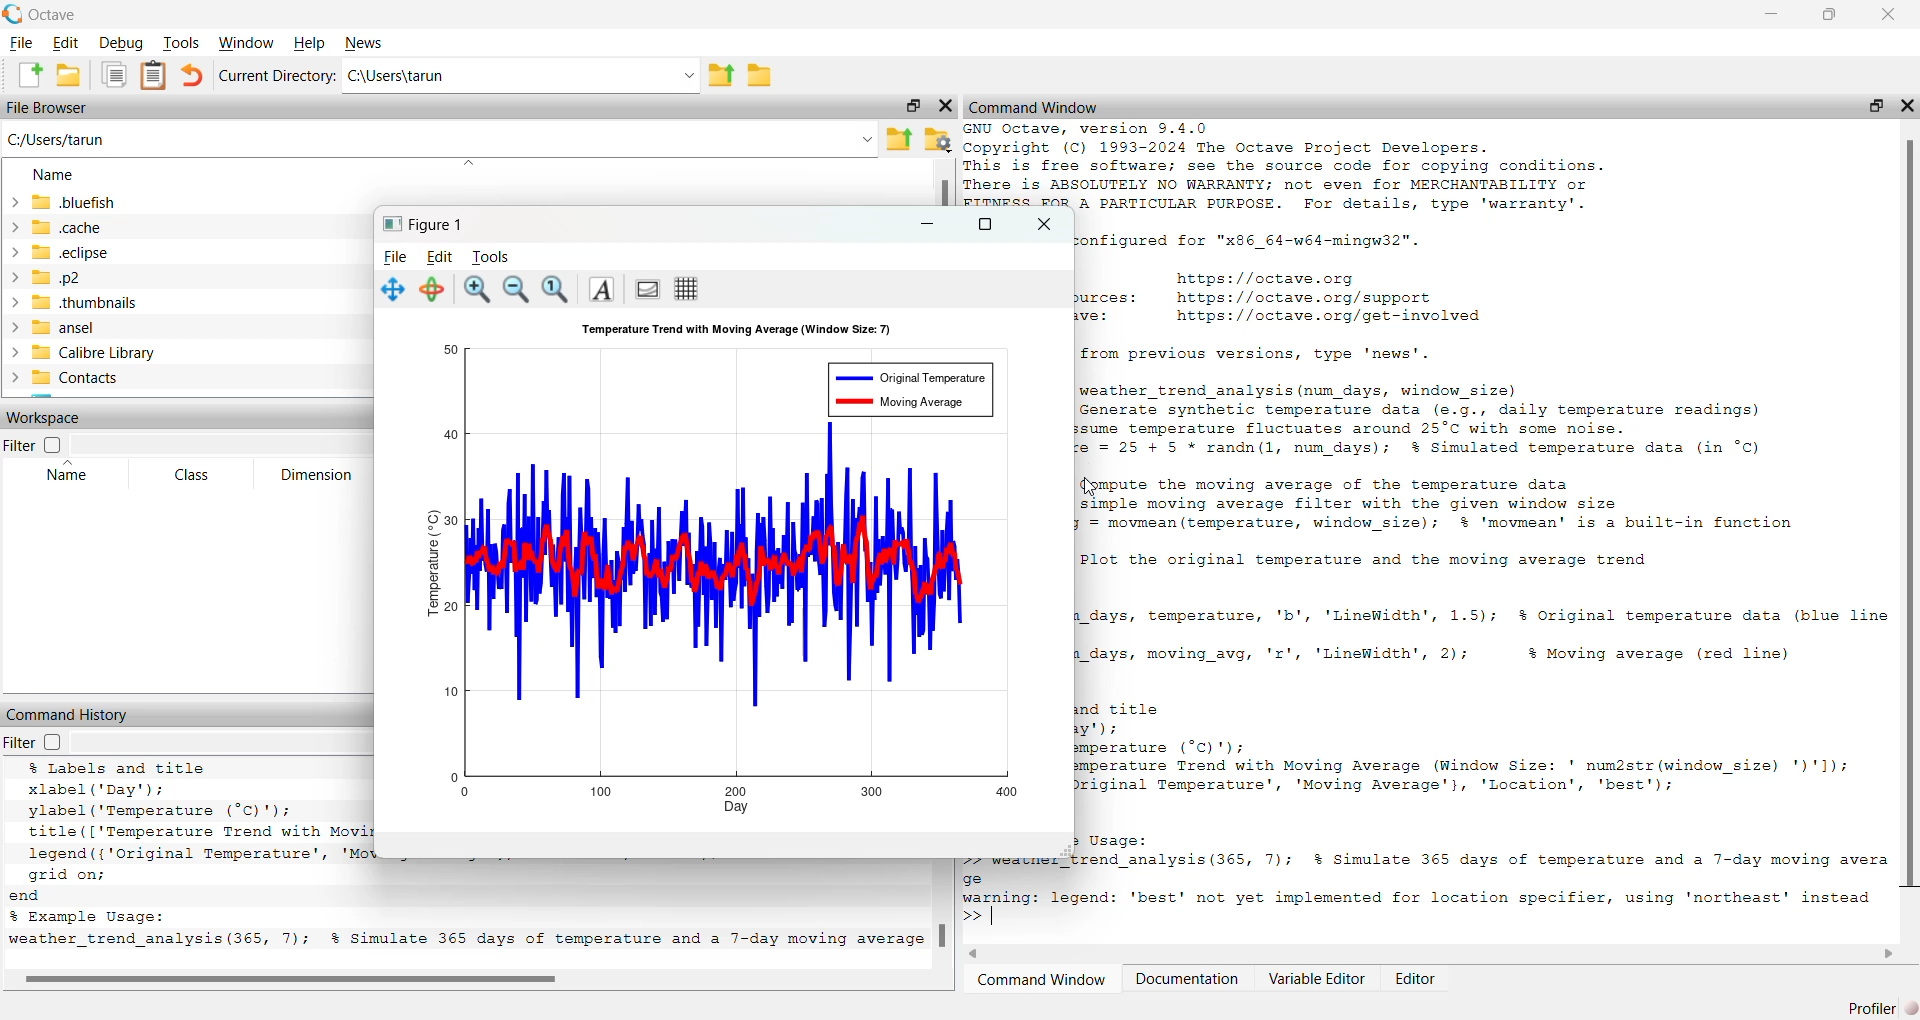 This screenshot has width=1920, height=1020. I want to click on minimize, so click(1766, 17).